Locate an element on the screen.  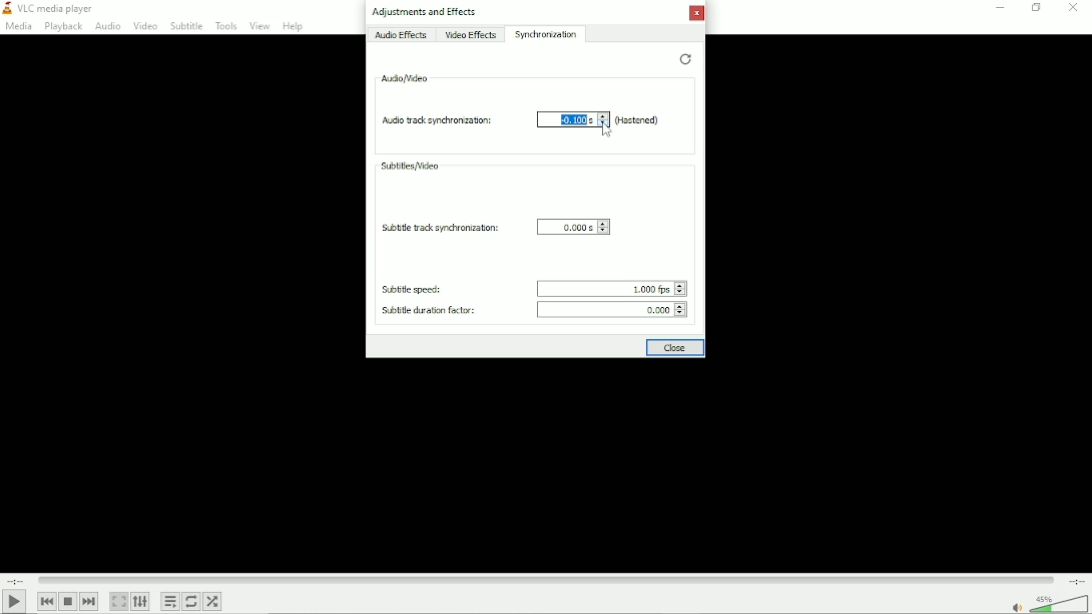
Subtitle speed is located at coordinates (411, 290).